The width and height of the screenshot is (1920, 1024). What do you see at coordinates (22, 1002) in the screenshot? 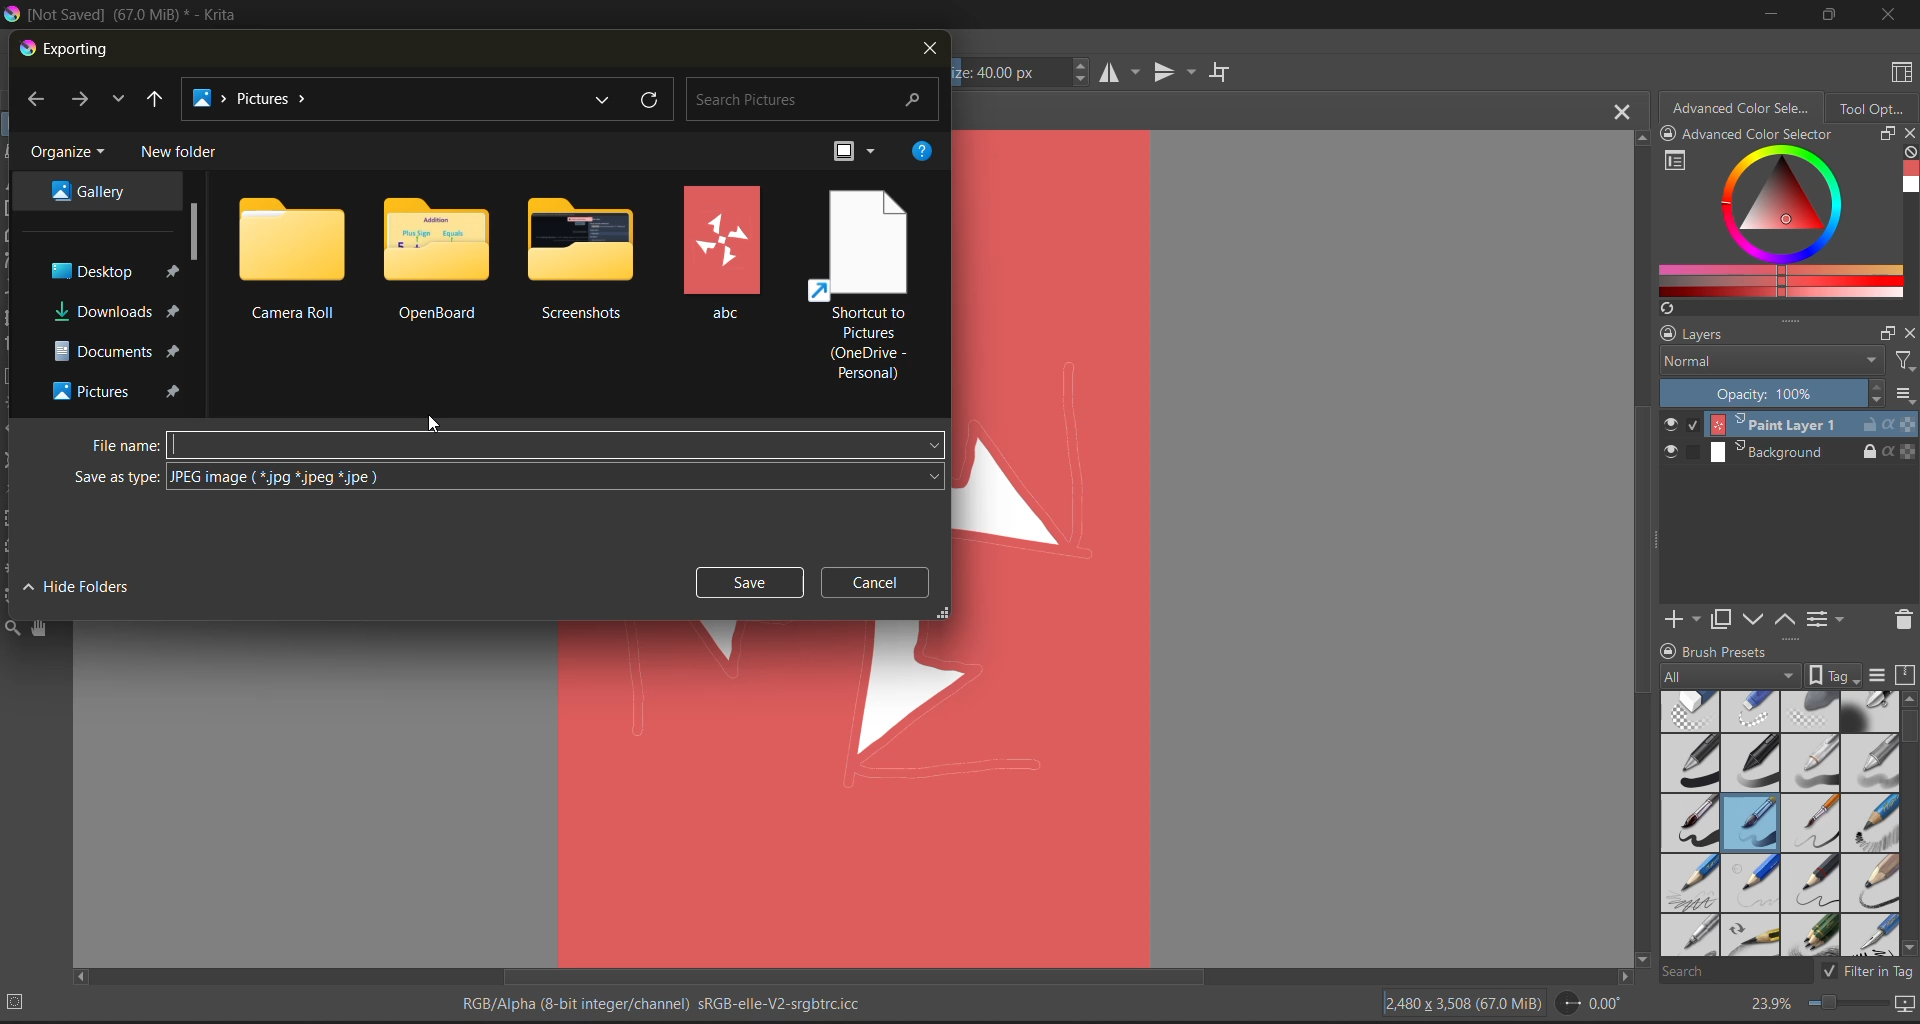
I see `No selection` at bounding box center [22, 1002].